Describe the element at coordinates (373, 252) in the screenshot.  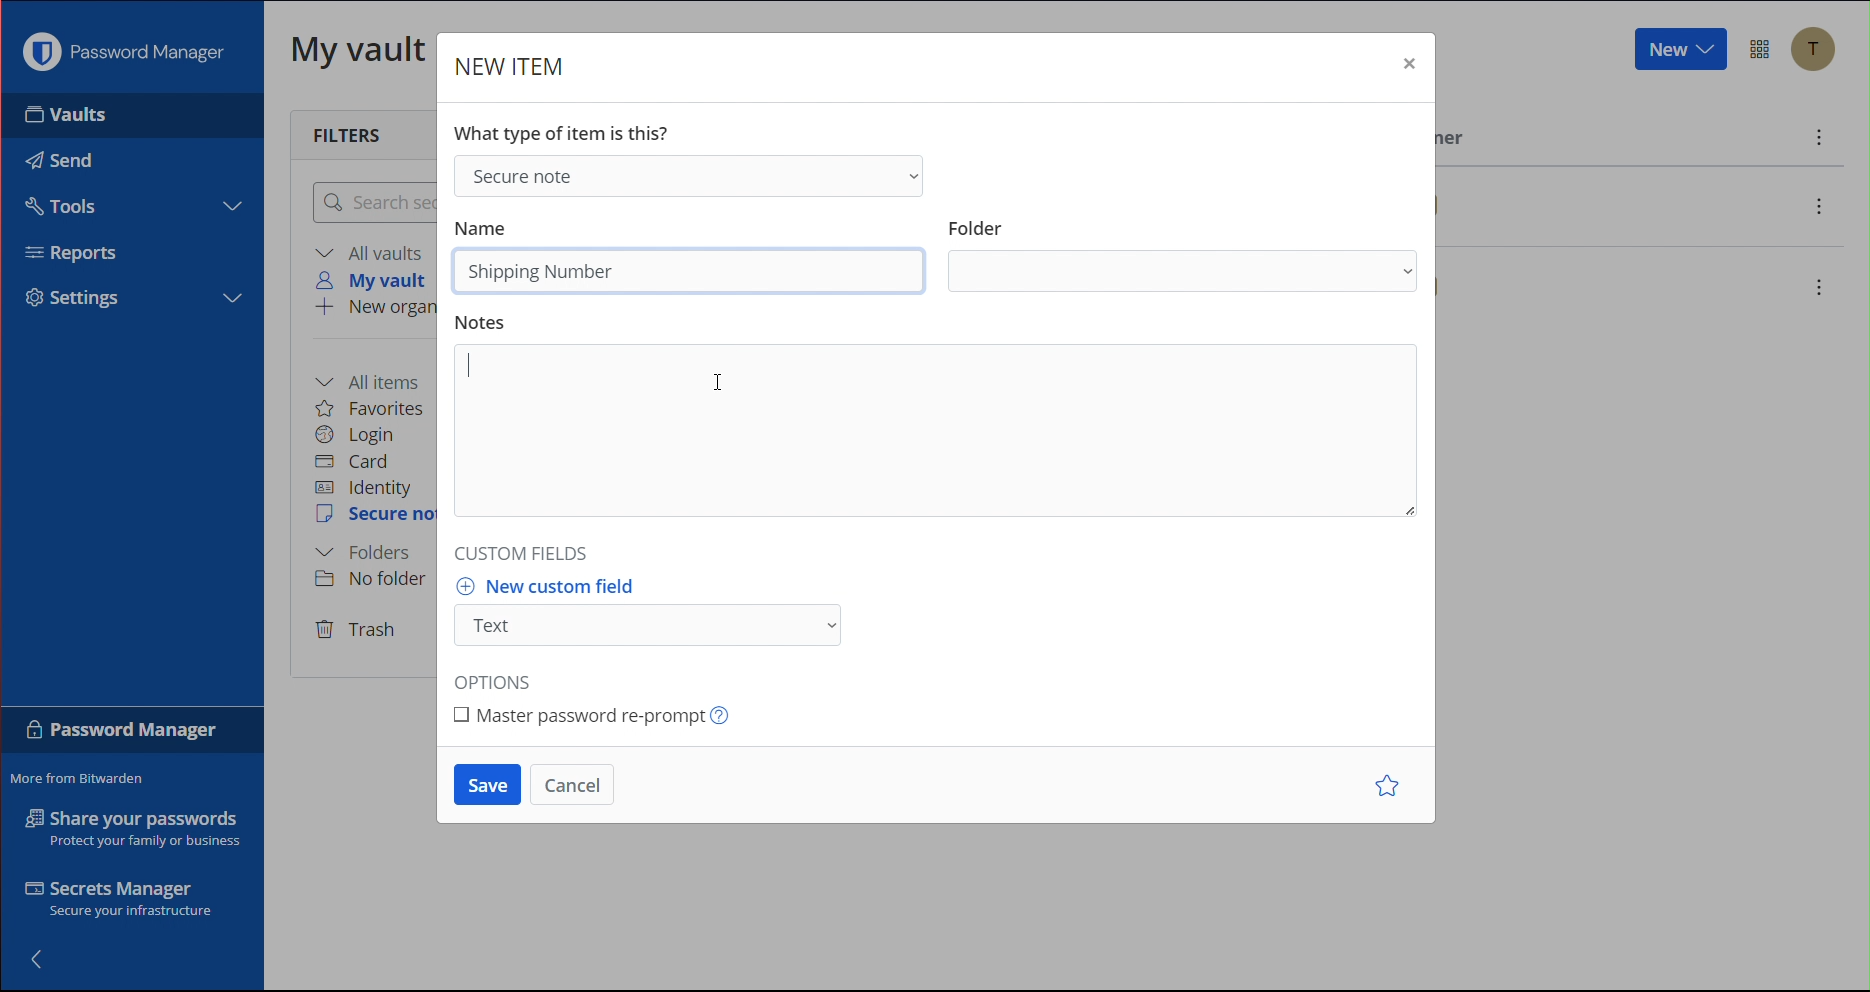
I see `All vaults` at that location.